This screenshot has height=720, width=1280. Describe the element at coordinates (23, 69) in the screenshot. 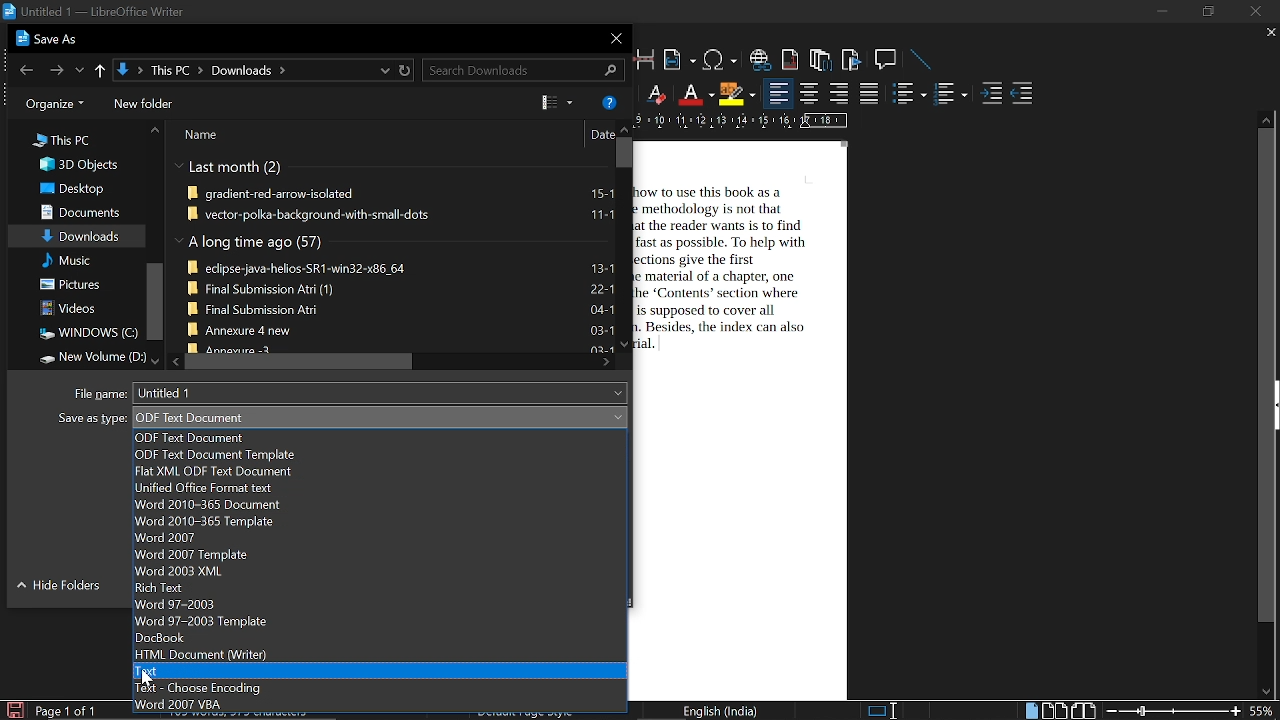

I see `previous` at that location.